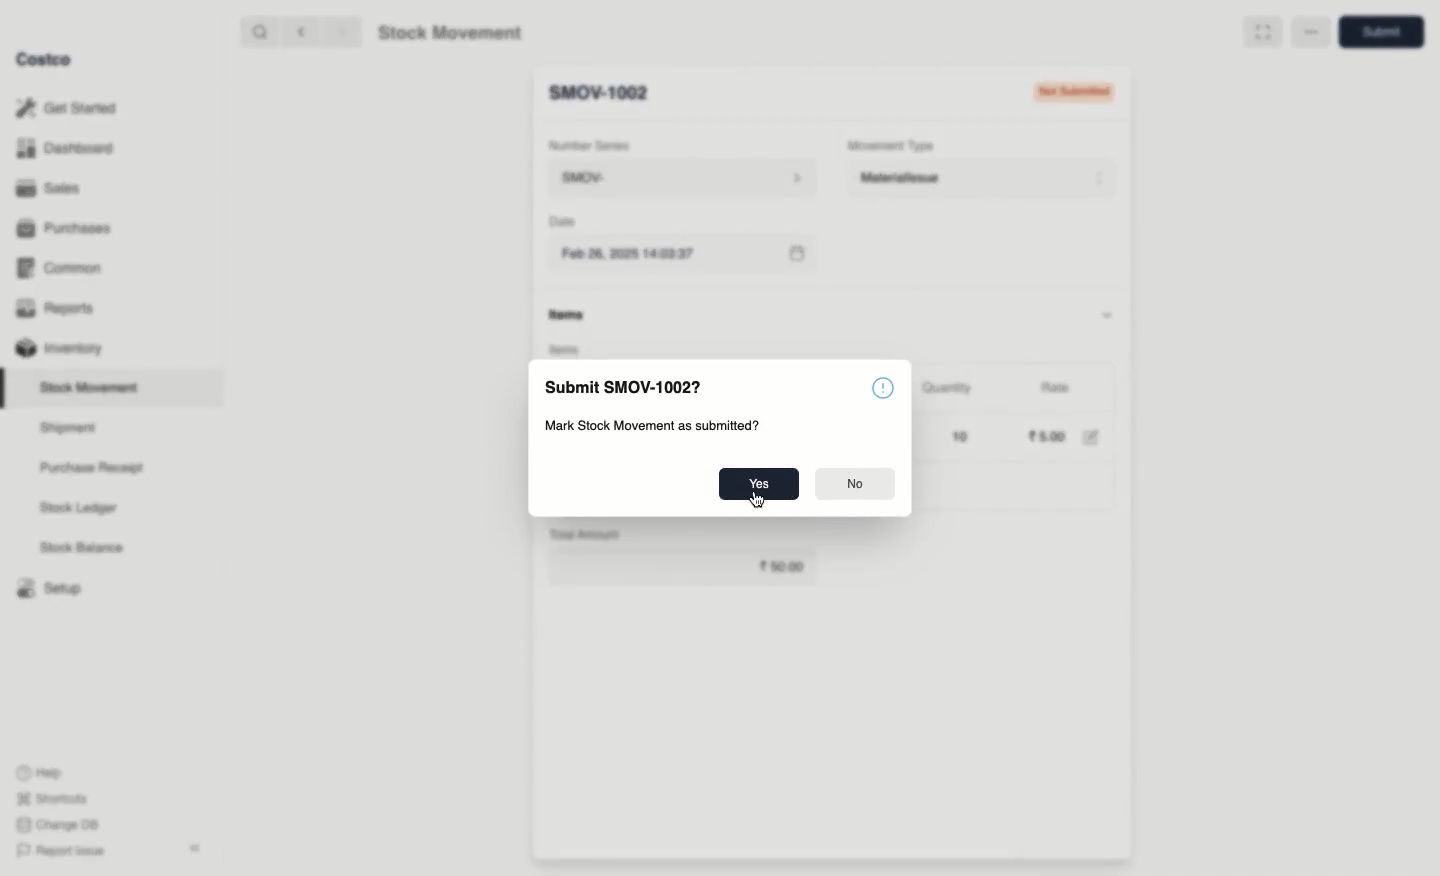 The image size is (1440, 876). I want to click on Purchase Receipt, so click(97, 467).